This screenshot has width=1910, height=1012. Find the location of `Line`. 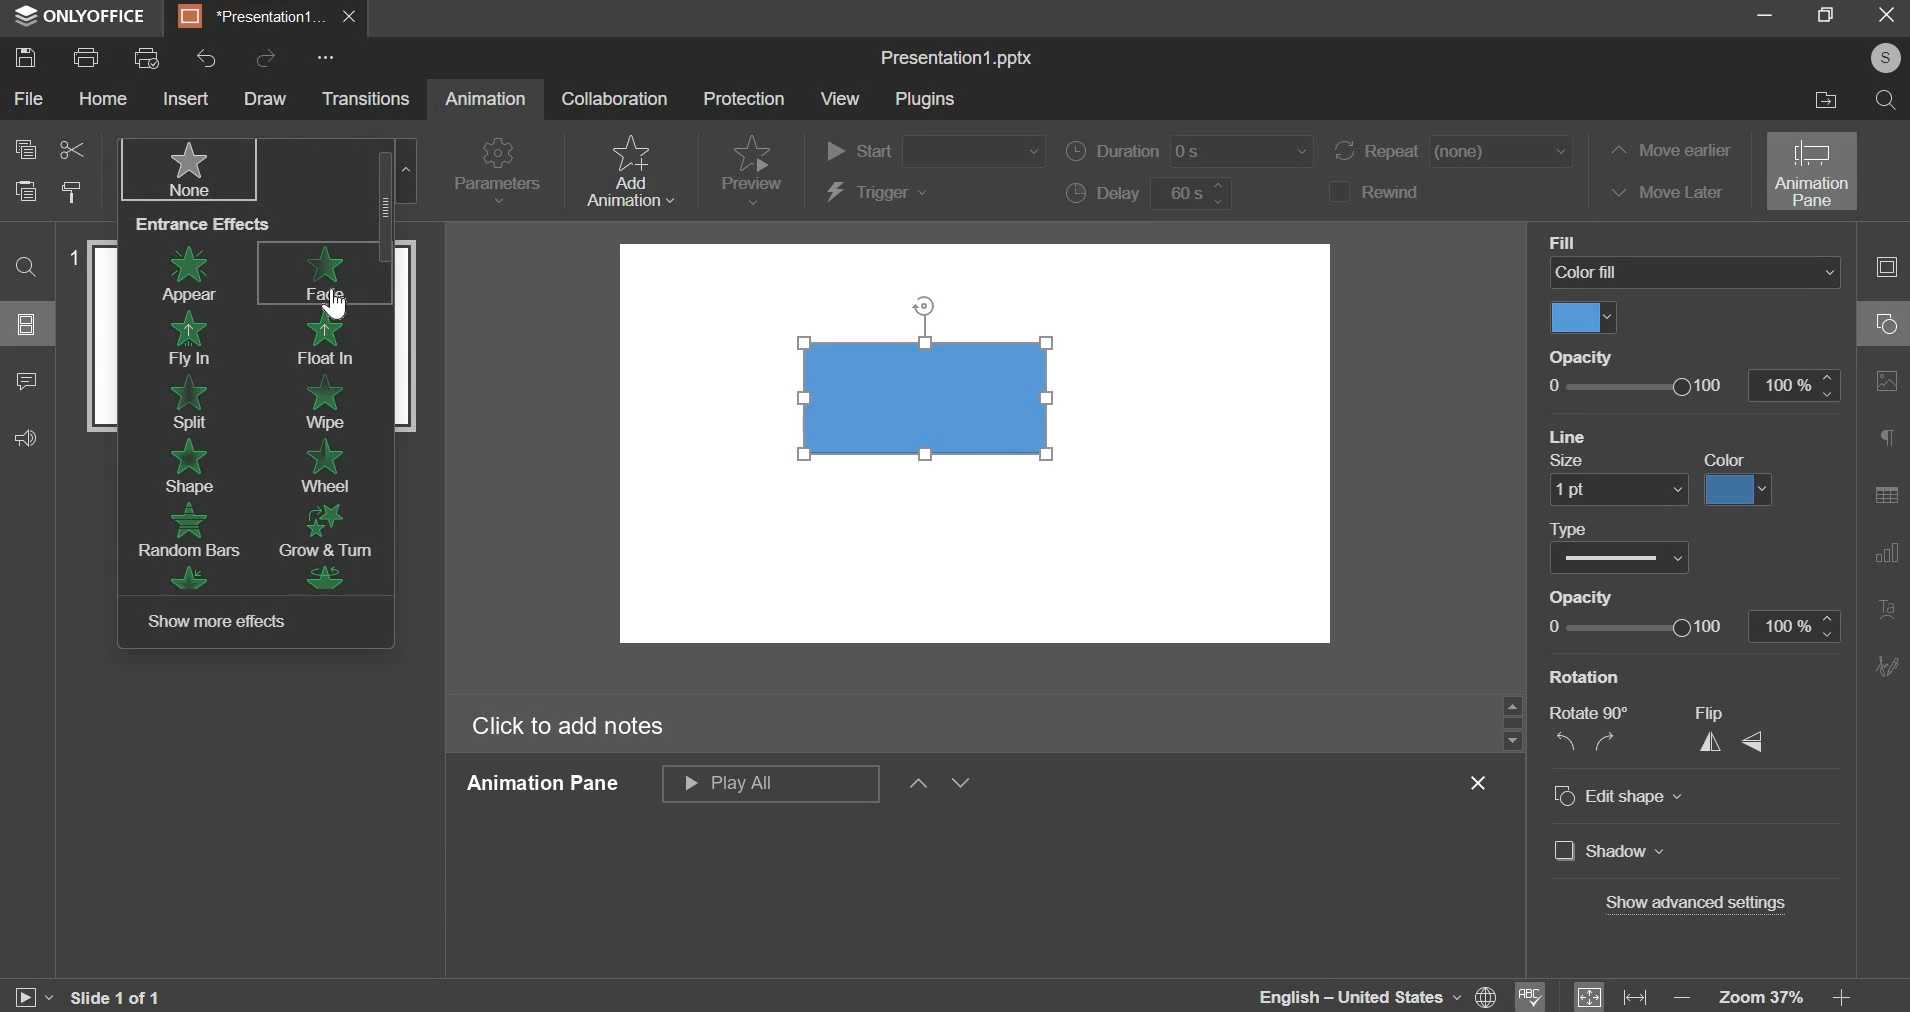

Line is located at coordinates (1572, 436).